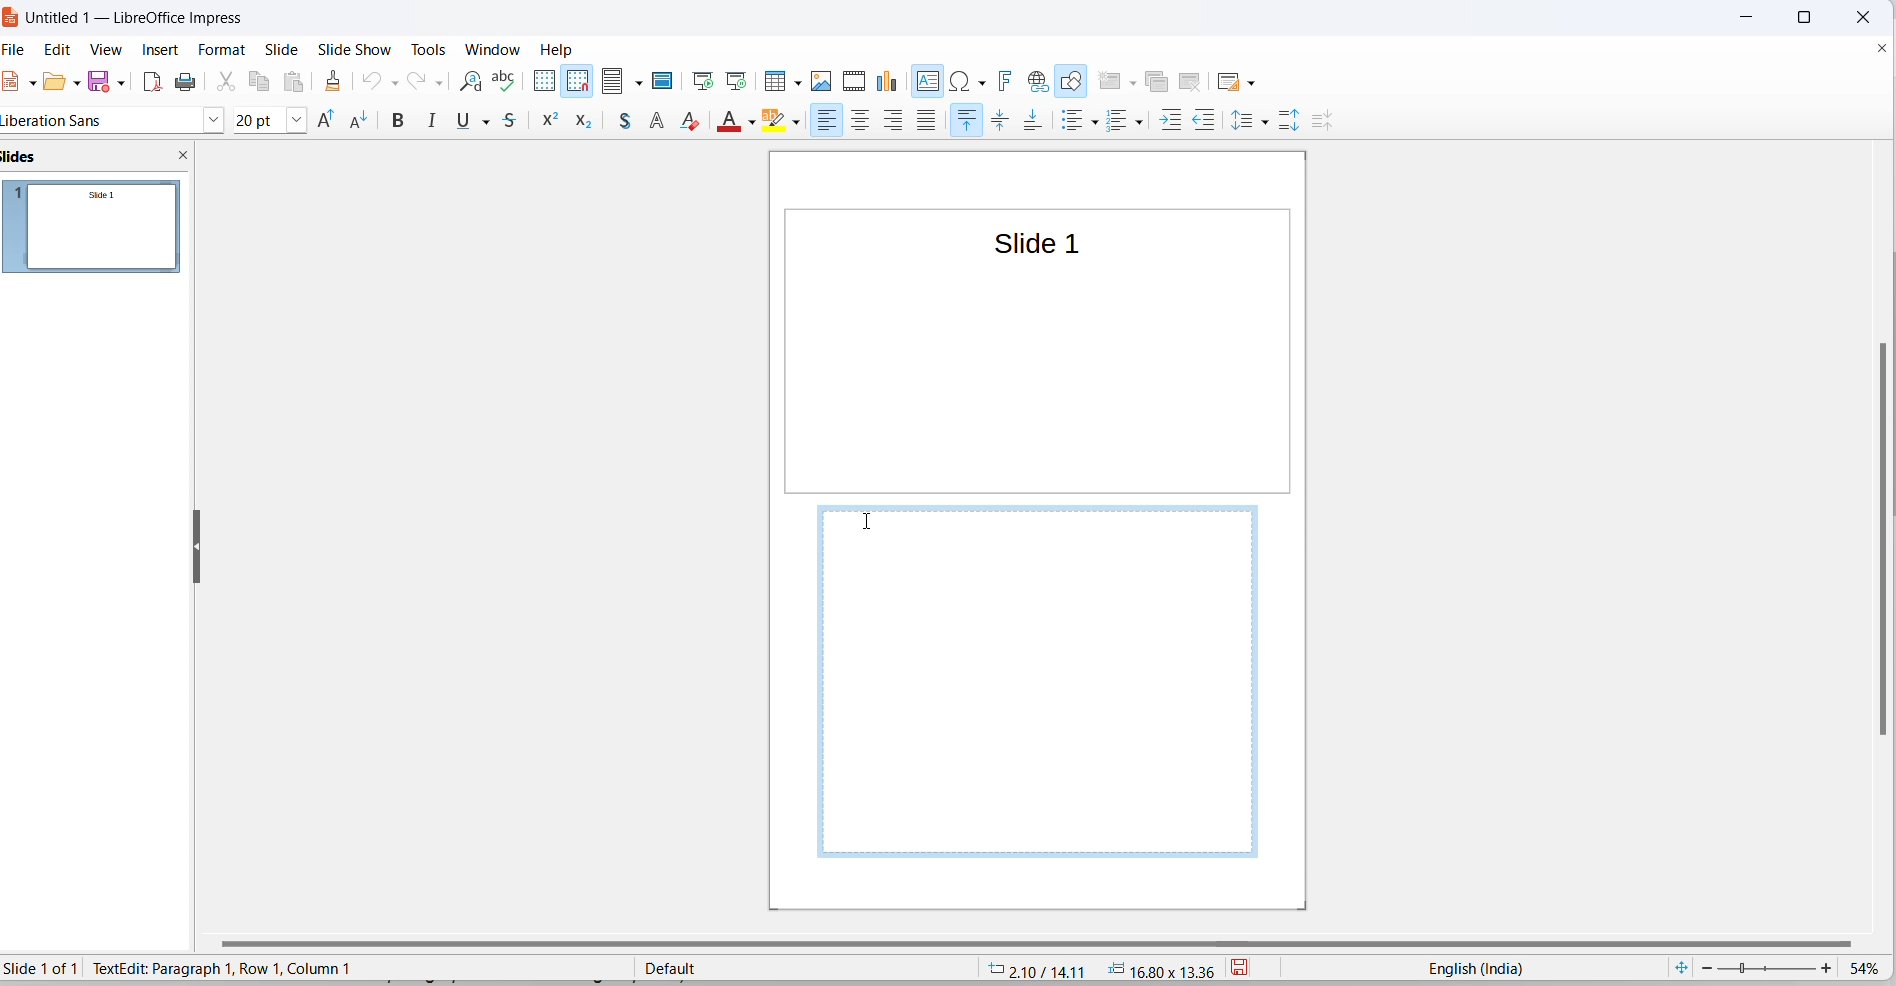 This screenshot has width=1896, height=986. I want to click on toggle endpoint edit mode, so click(1036, 122).